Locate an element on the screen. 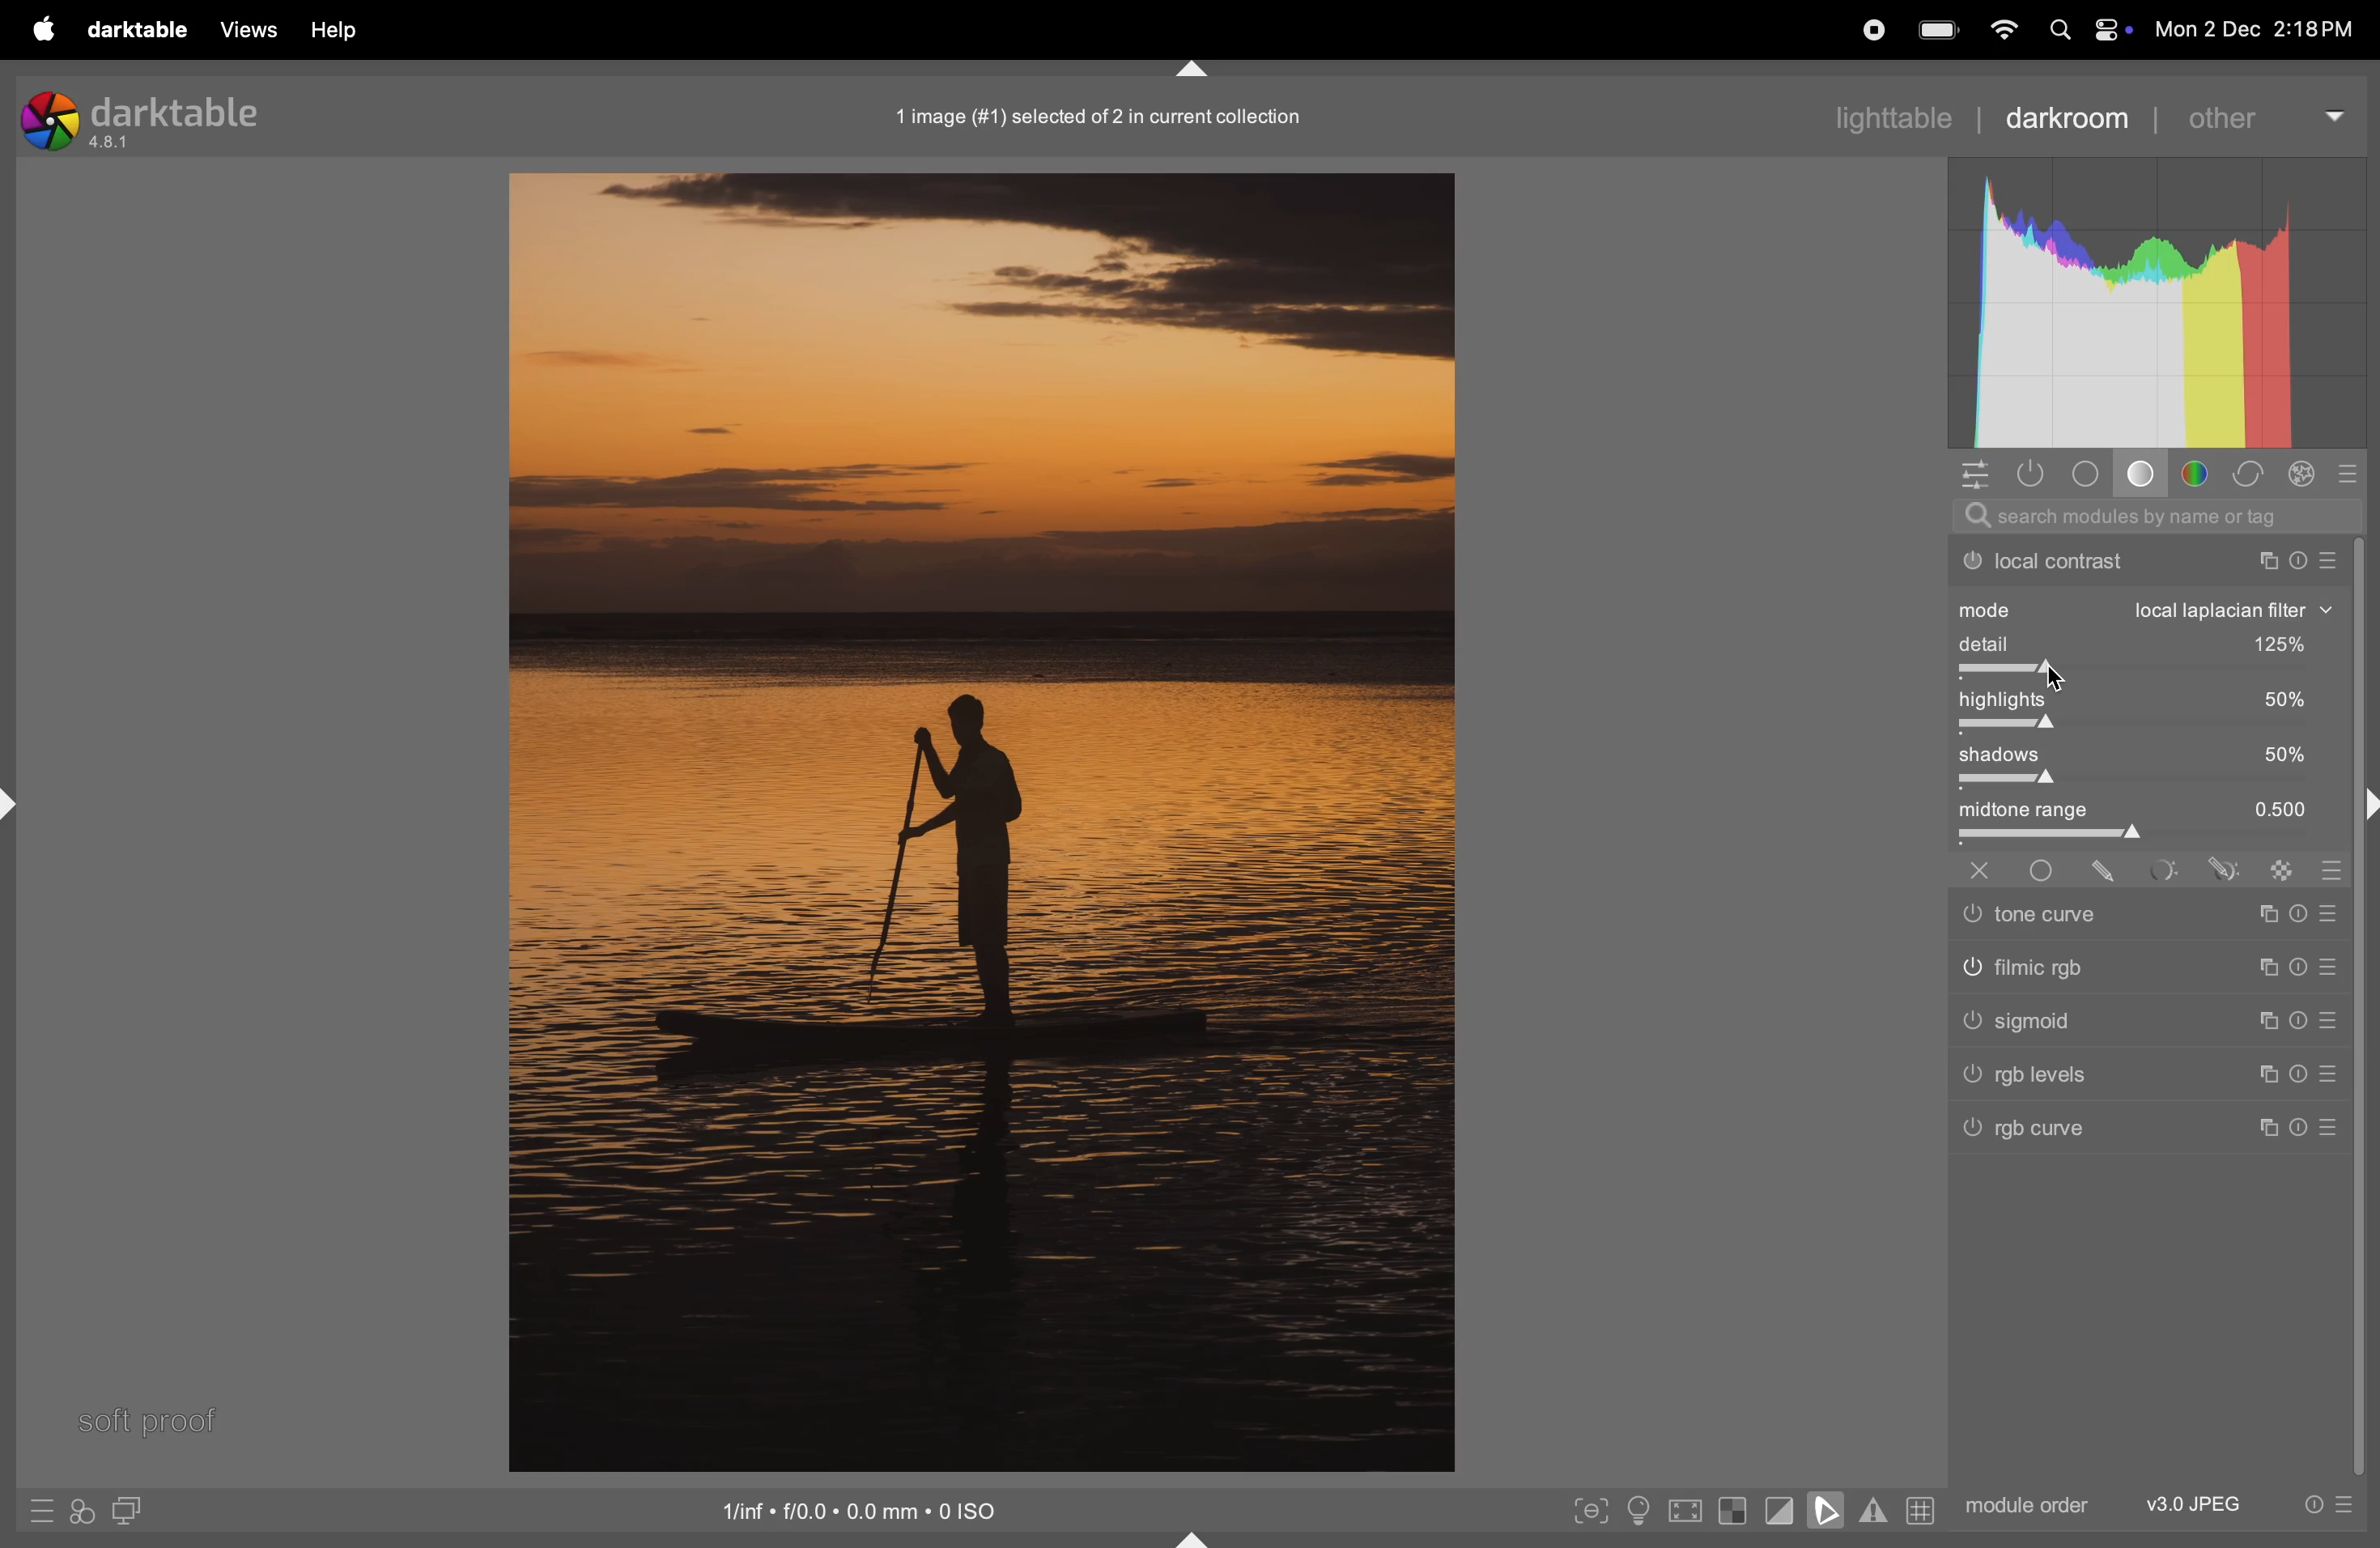 This screenshot has width=2380, height=1548. sign is located at coordinates (2169, 872).